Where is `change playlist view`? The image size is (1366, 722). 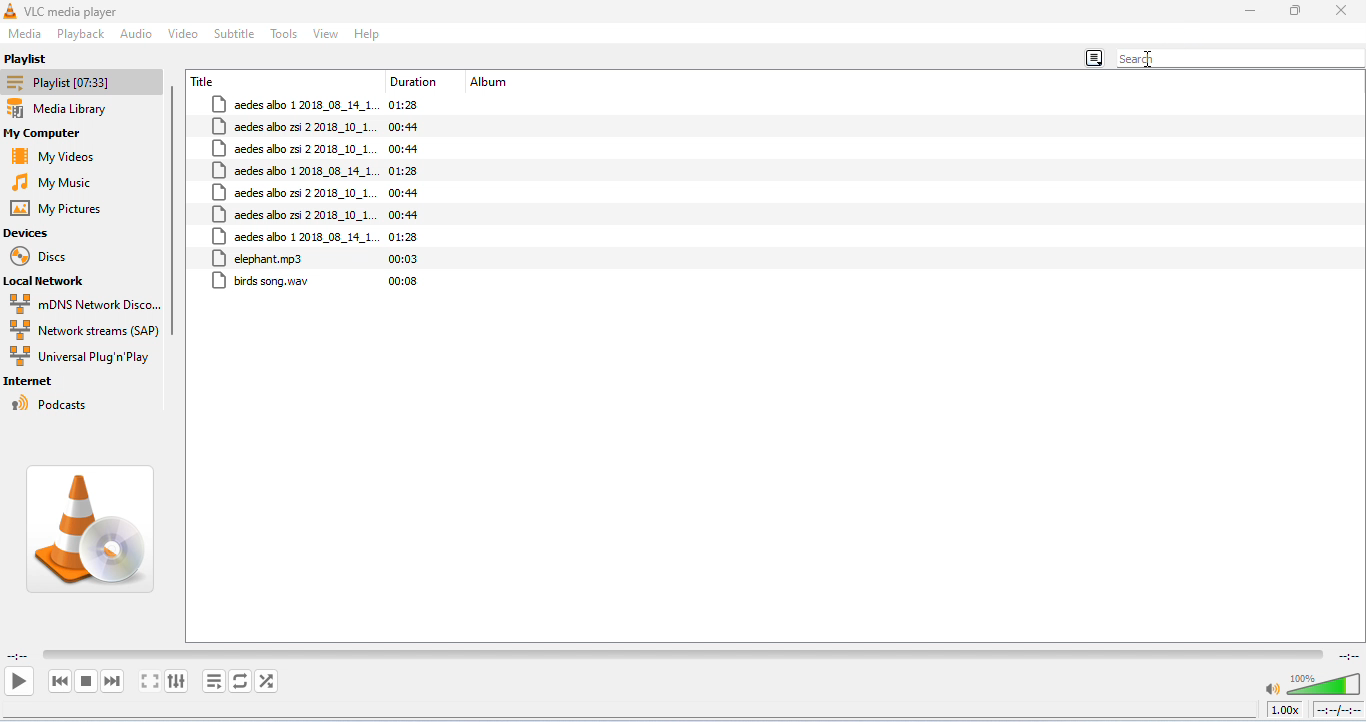 change playlist view is located at coordinates (1095, 55).